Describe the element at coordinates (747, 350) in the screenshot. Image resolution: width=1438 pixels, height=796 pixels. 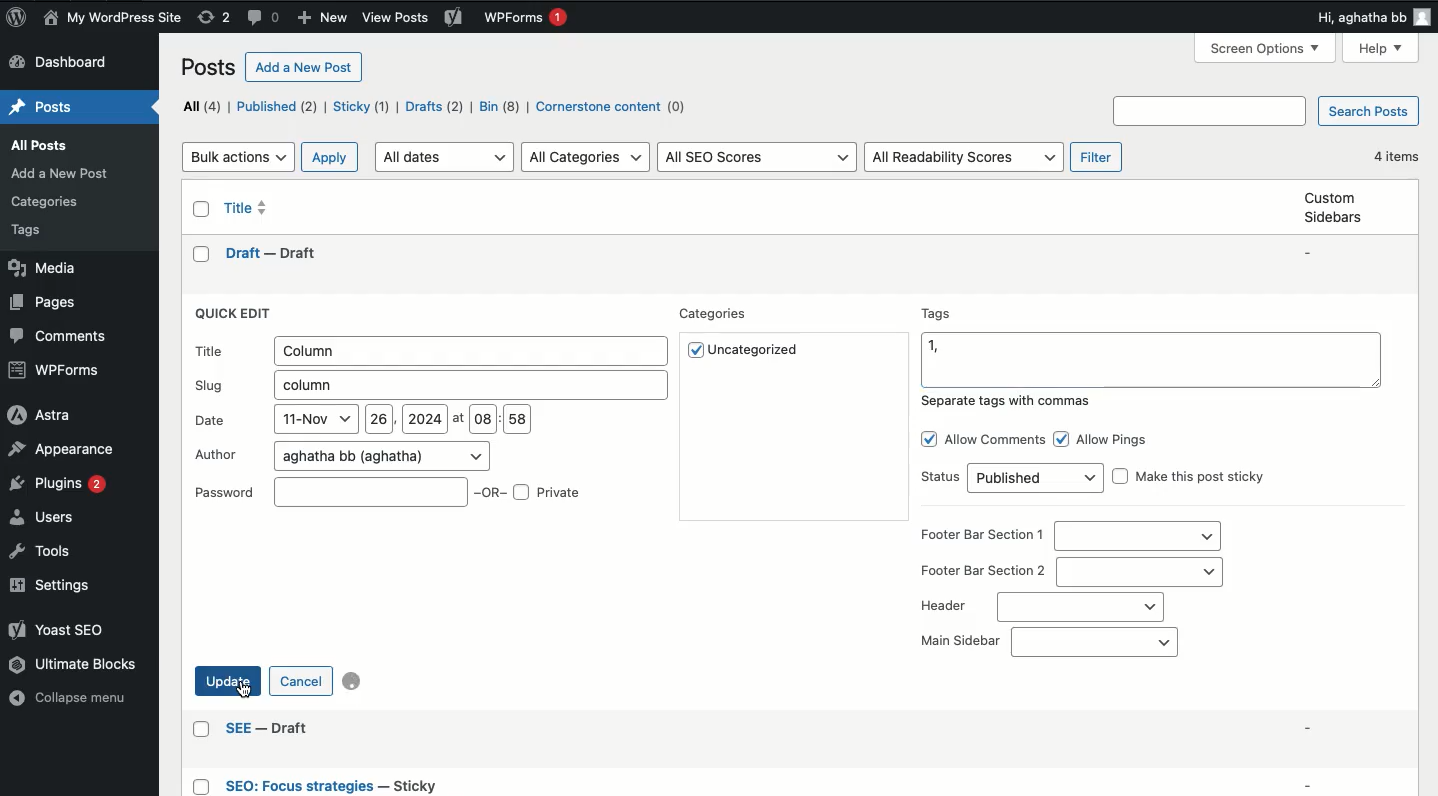
I see `Uncategorized` at that location.